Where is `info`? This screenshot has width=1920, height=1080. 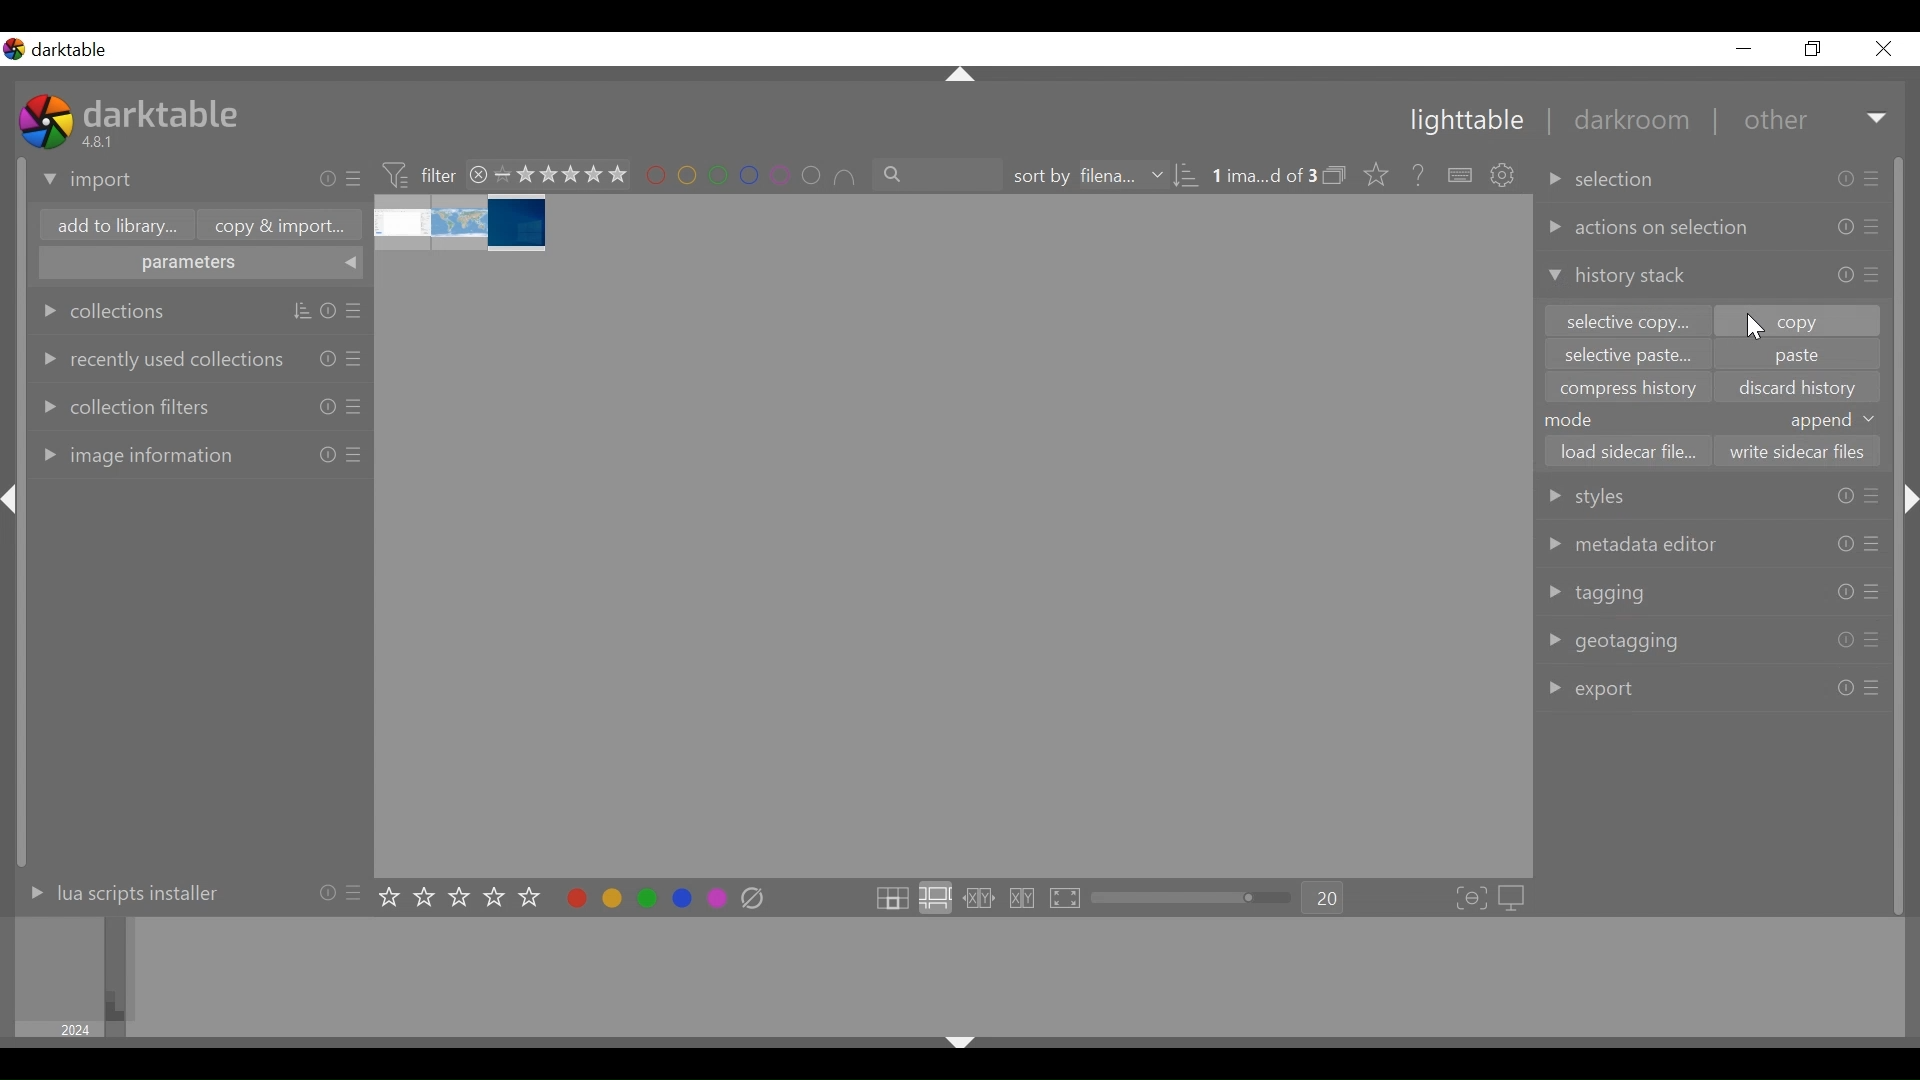
info is located at coordinates (328, 454).